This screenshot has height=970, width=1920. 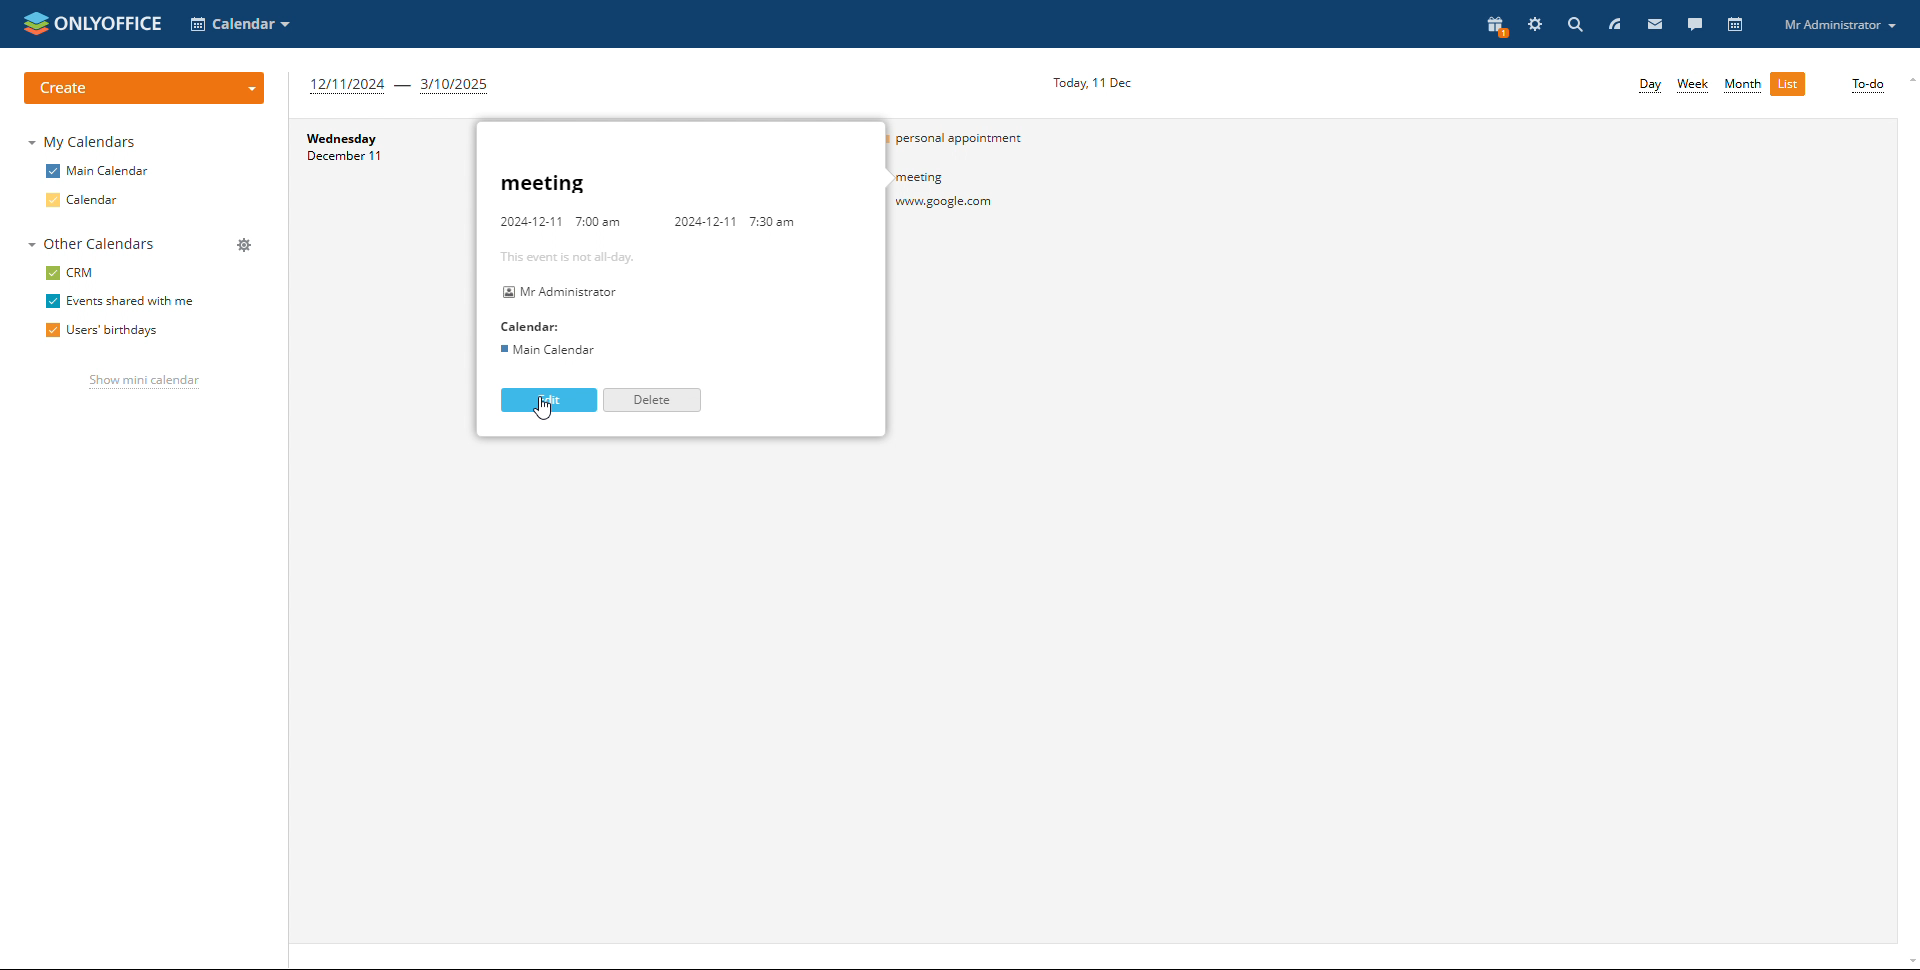 I want to click on edit, so click(x=548, y=400).